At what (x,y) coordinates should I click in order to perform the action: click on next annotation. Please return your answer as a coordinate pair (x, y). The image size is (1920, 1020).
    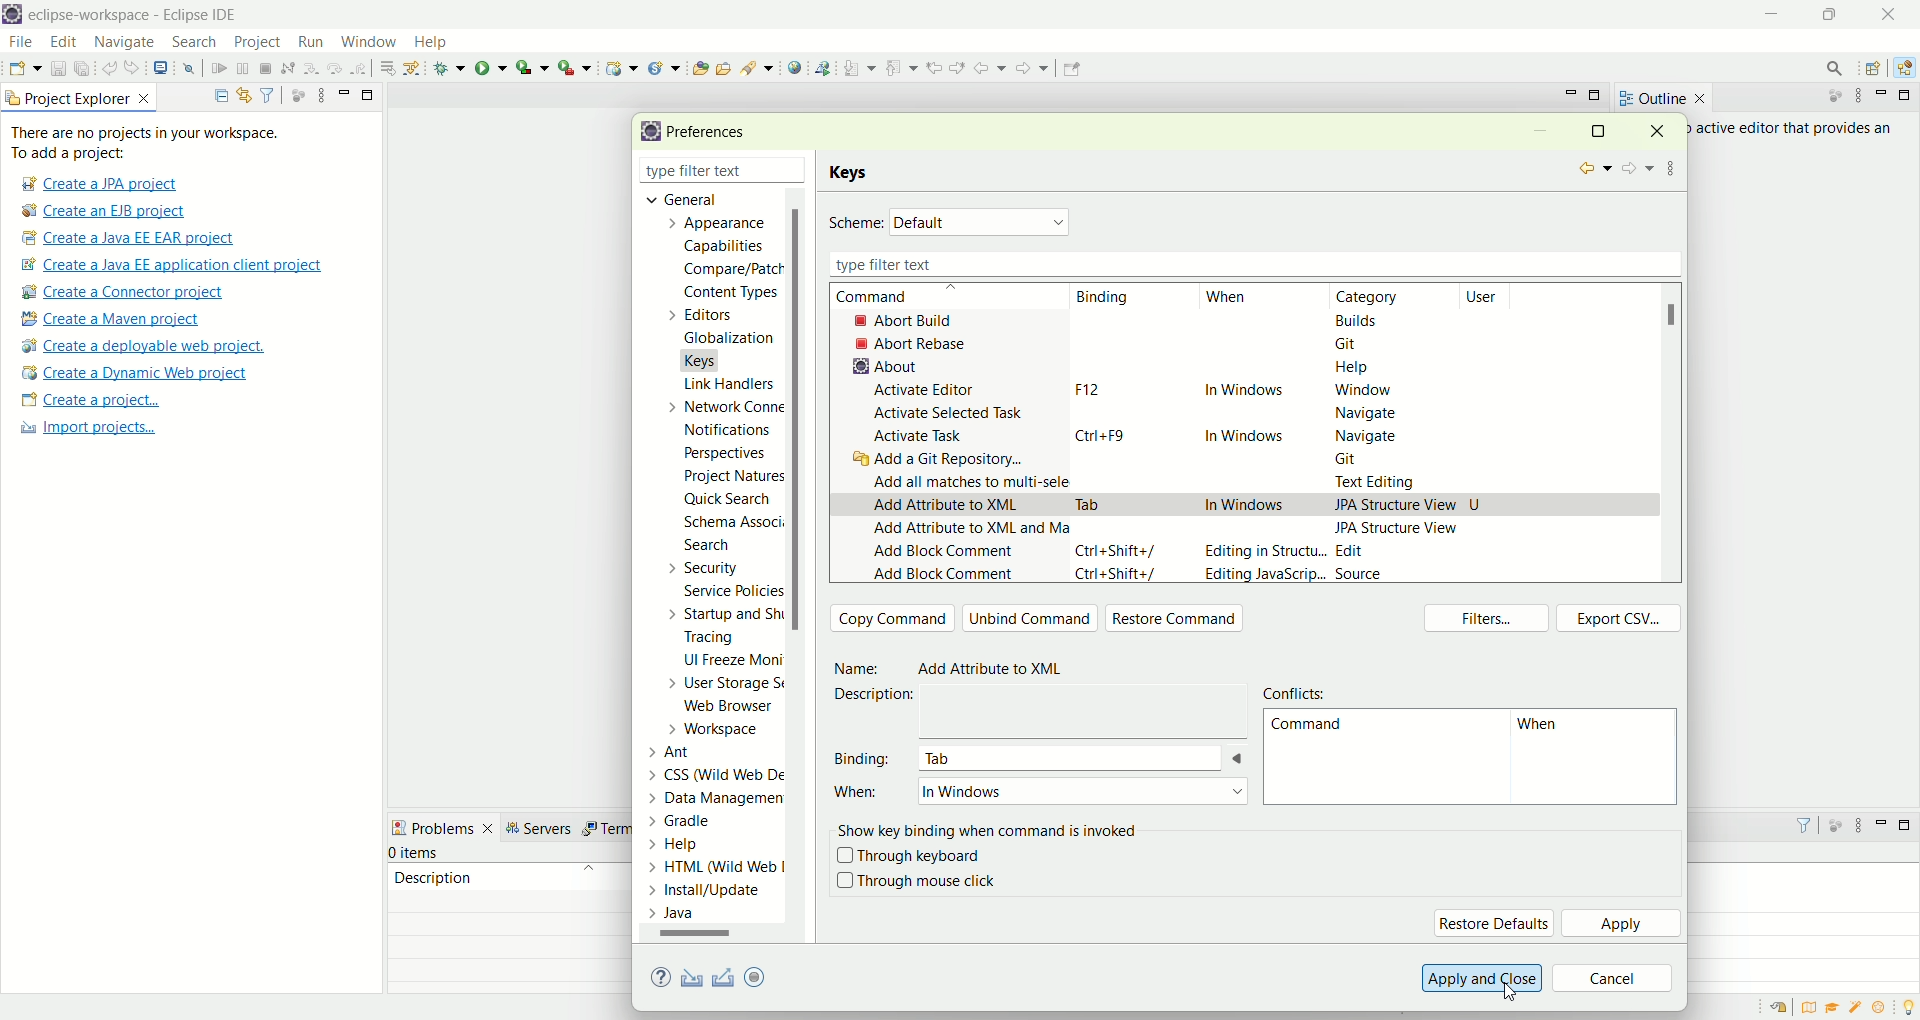
    Looking at the image, I should click on (860, 69).